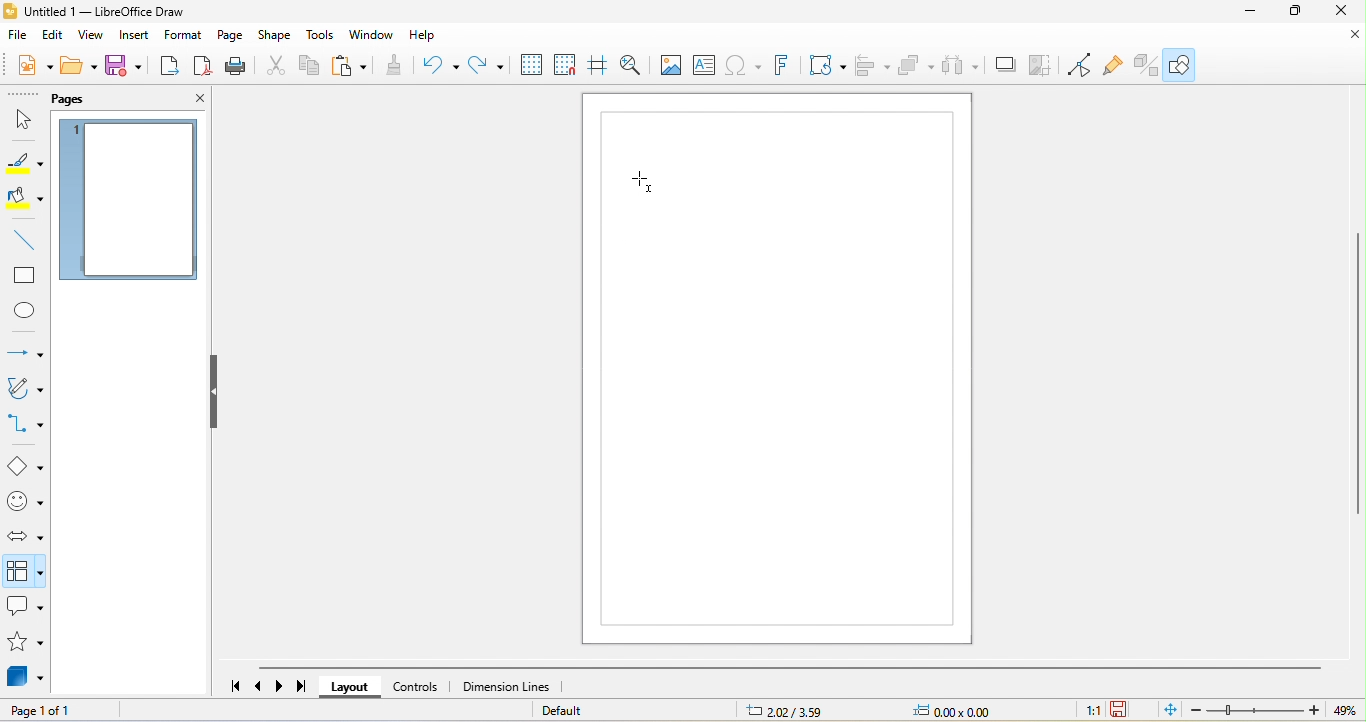 The width and height of the screenshot is (1366, 722). What do you see at coordinates (916, 67) in the screenshot?
I see `arrange` at bounding box center [916, 67].